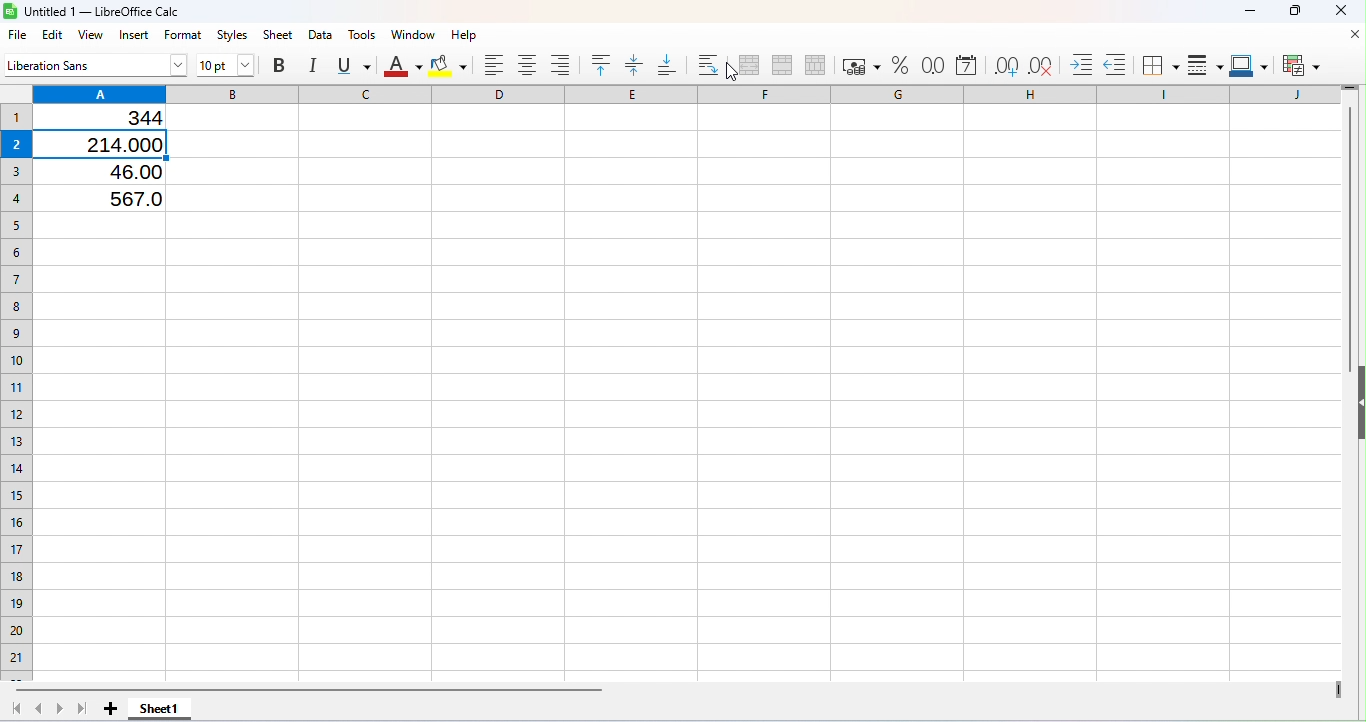 Image resolution: width=1366 pixels, height=722 pixels. Describe the element at coordinates (96, 12) in the screenshot. I see `Untitled 1 — LibreOffice Calc` at that location.